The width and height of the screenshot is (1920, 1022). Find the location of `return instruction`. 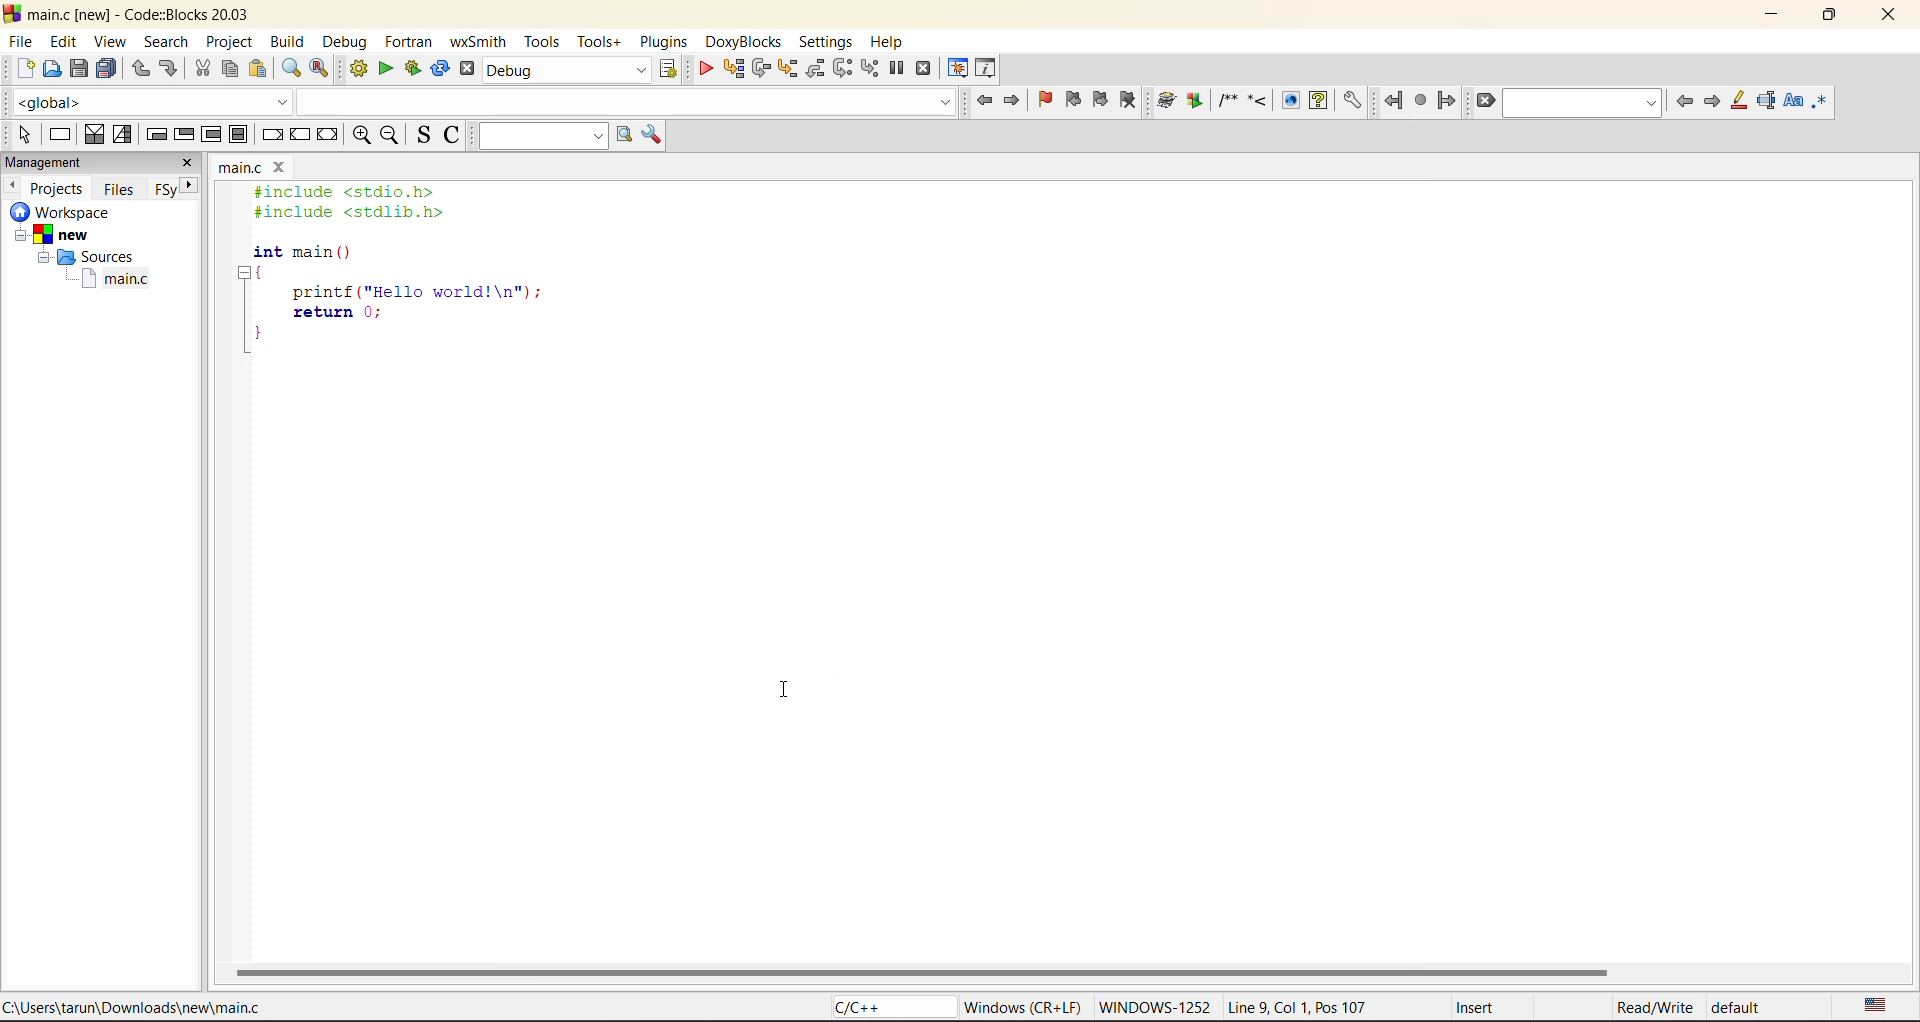

return instruction is located at coordinates (329, 137).